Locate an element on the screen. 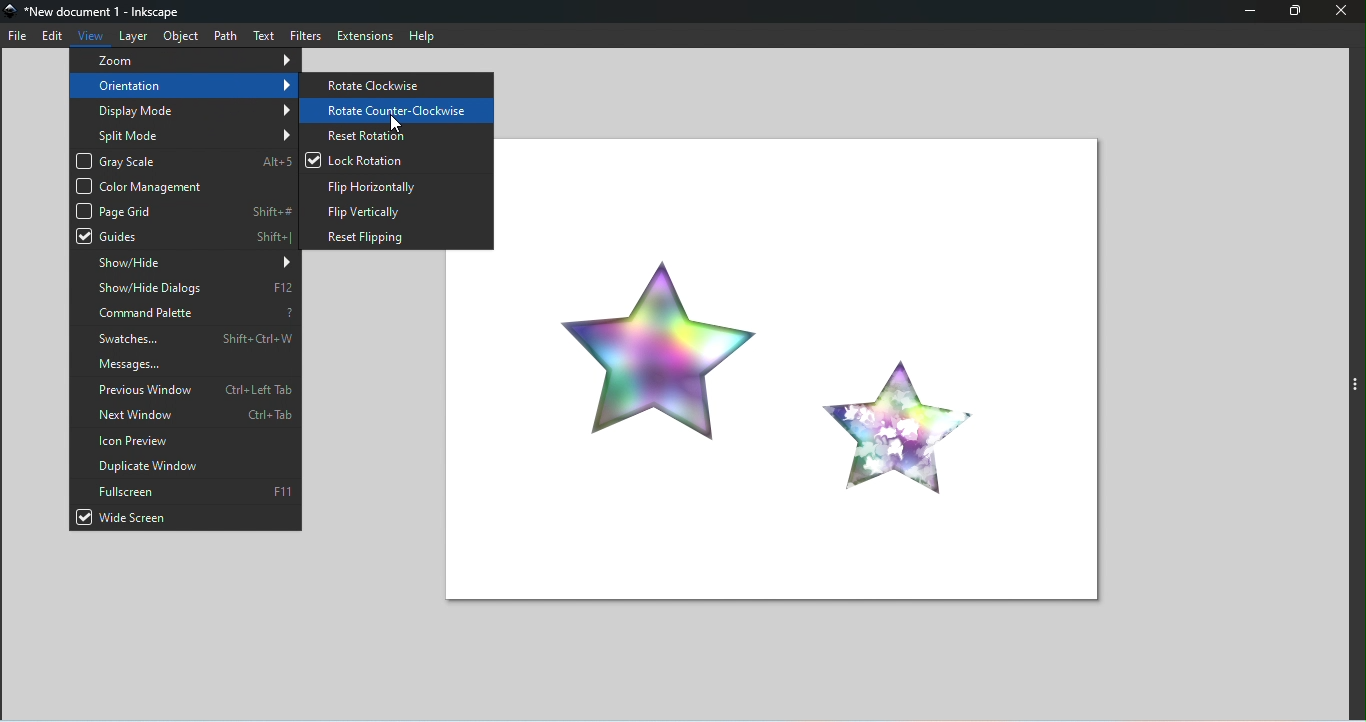  Filters is located at coordinates (301, 35).